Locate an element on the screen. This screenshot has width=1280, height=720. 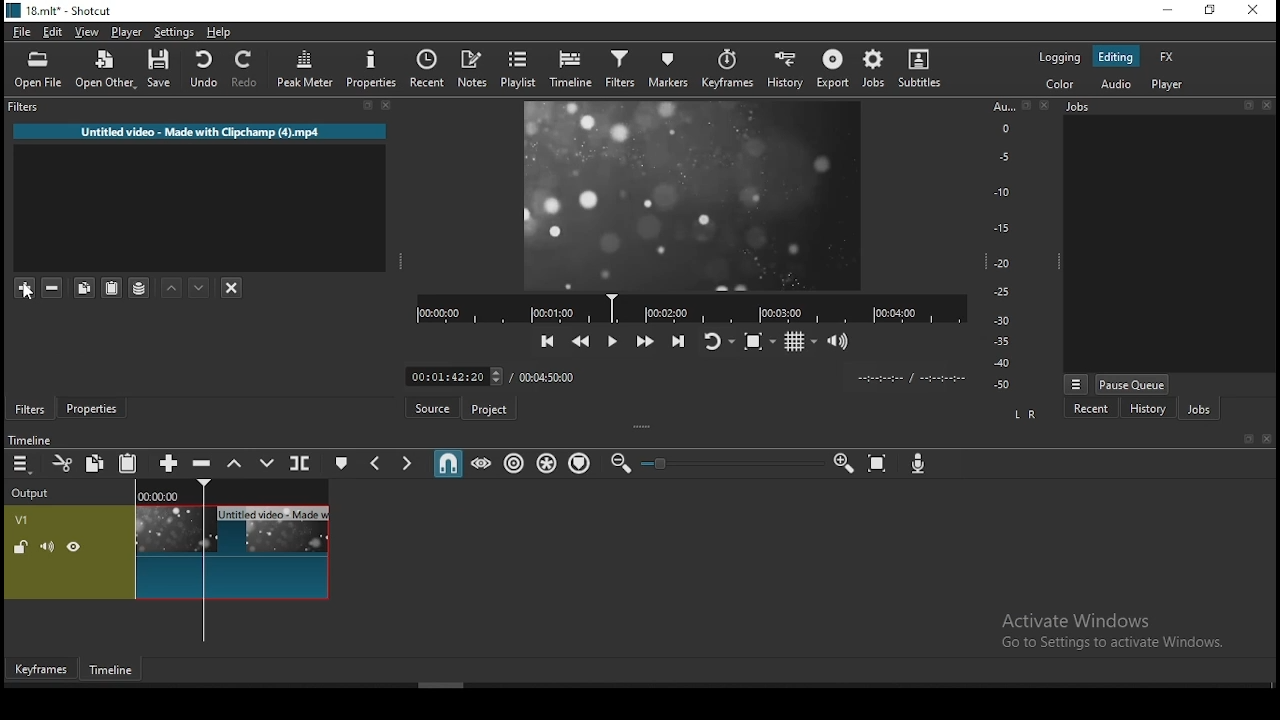
close window is located at coordinates (1250, 12).